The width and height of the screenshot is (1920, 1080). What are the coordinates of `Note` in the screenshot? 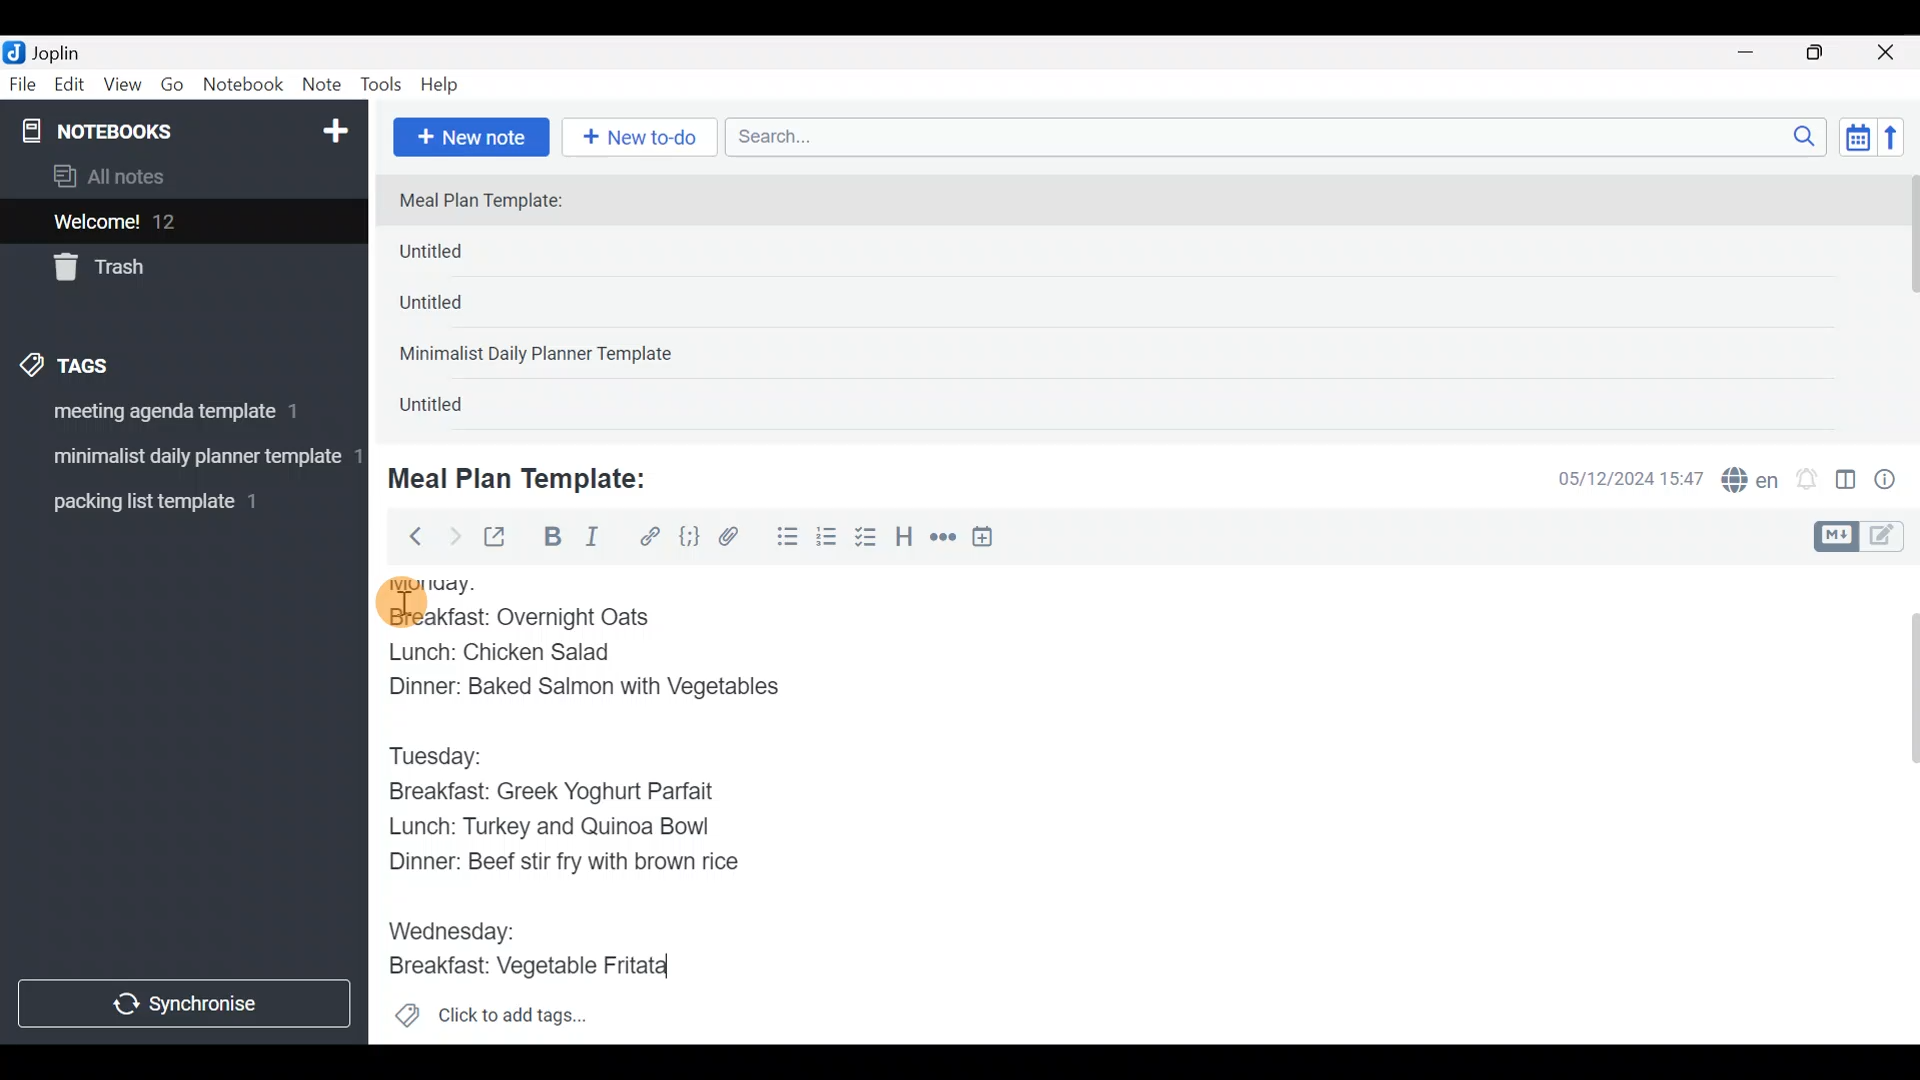 It's located at (326, 86).